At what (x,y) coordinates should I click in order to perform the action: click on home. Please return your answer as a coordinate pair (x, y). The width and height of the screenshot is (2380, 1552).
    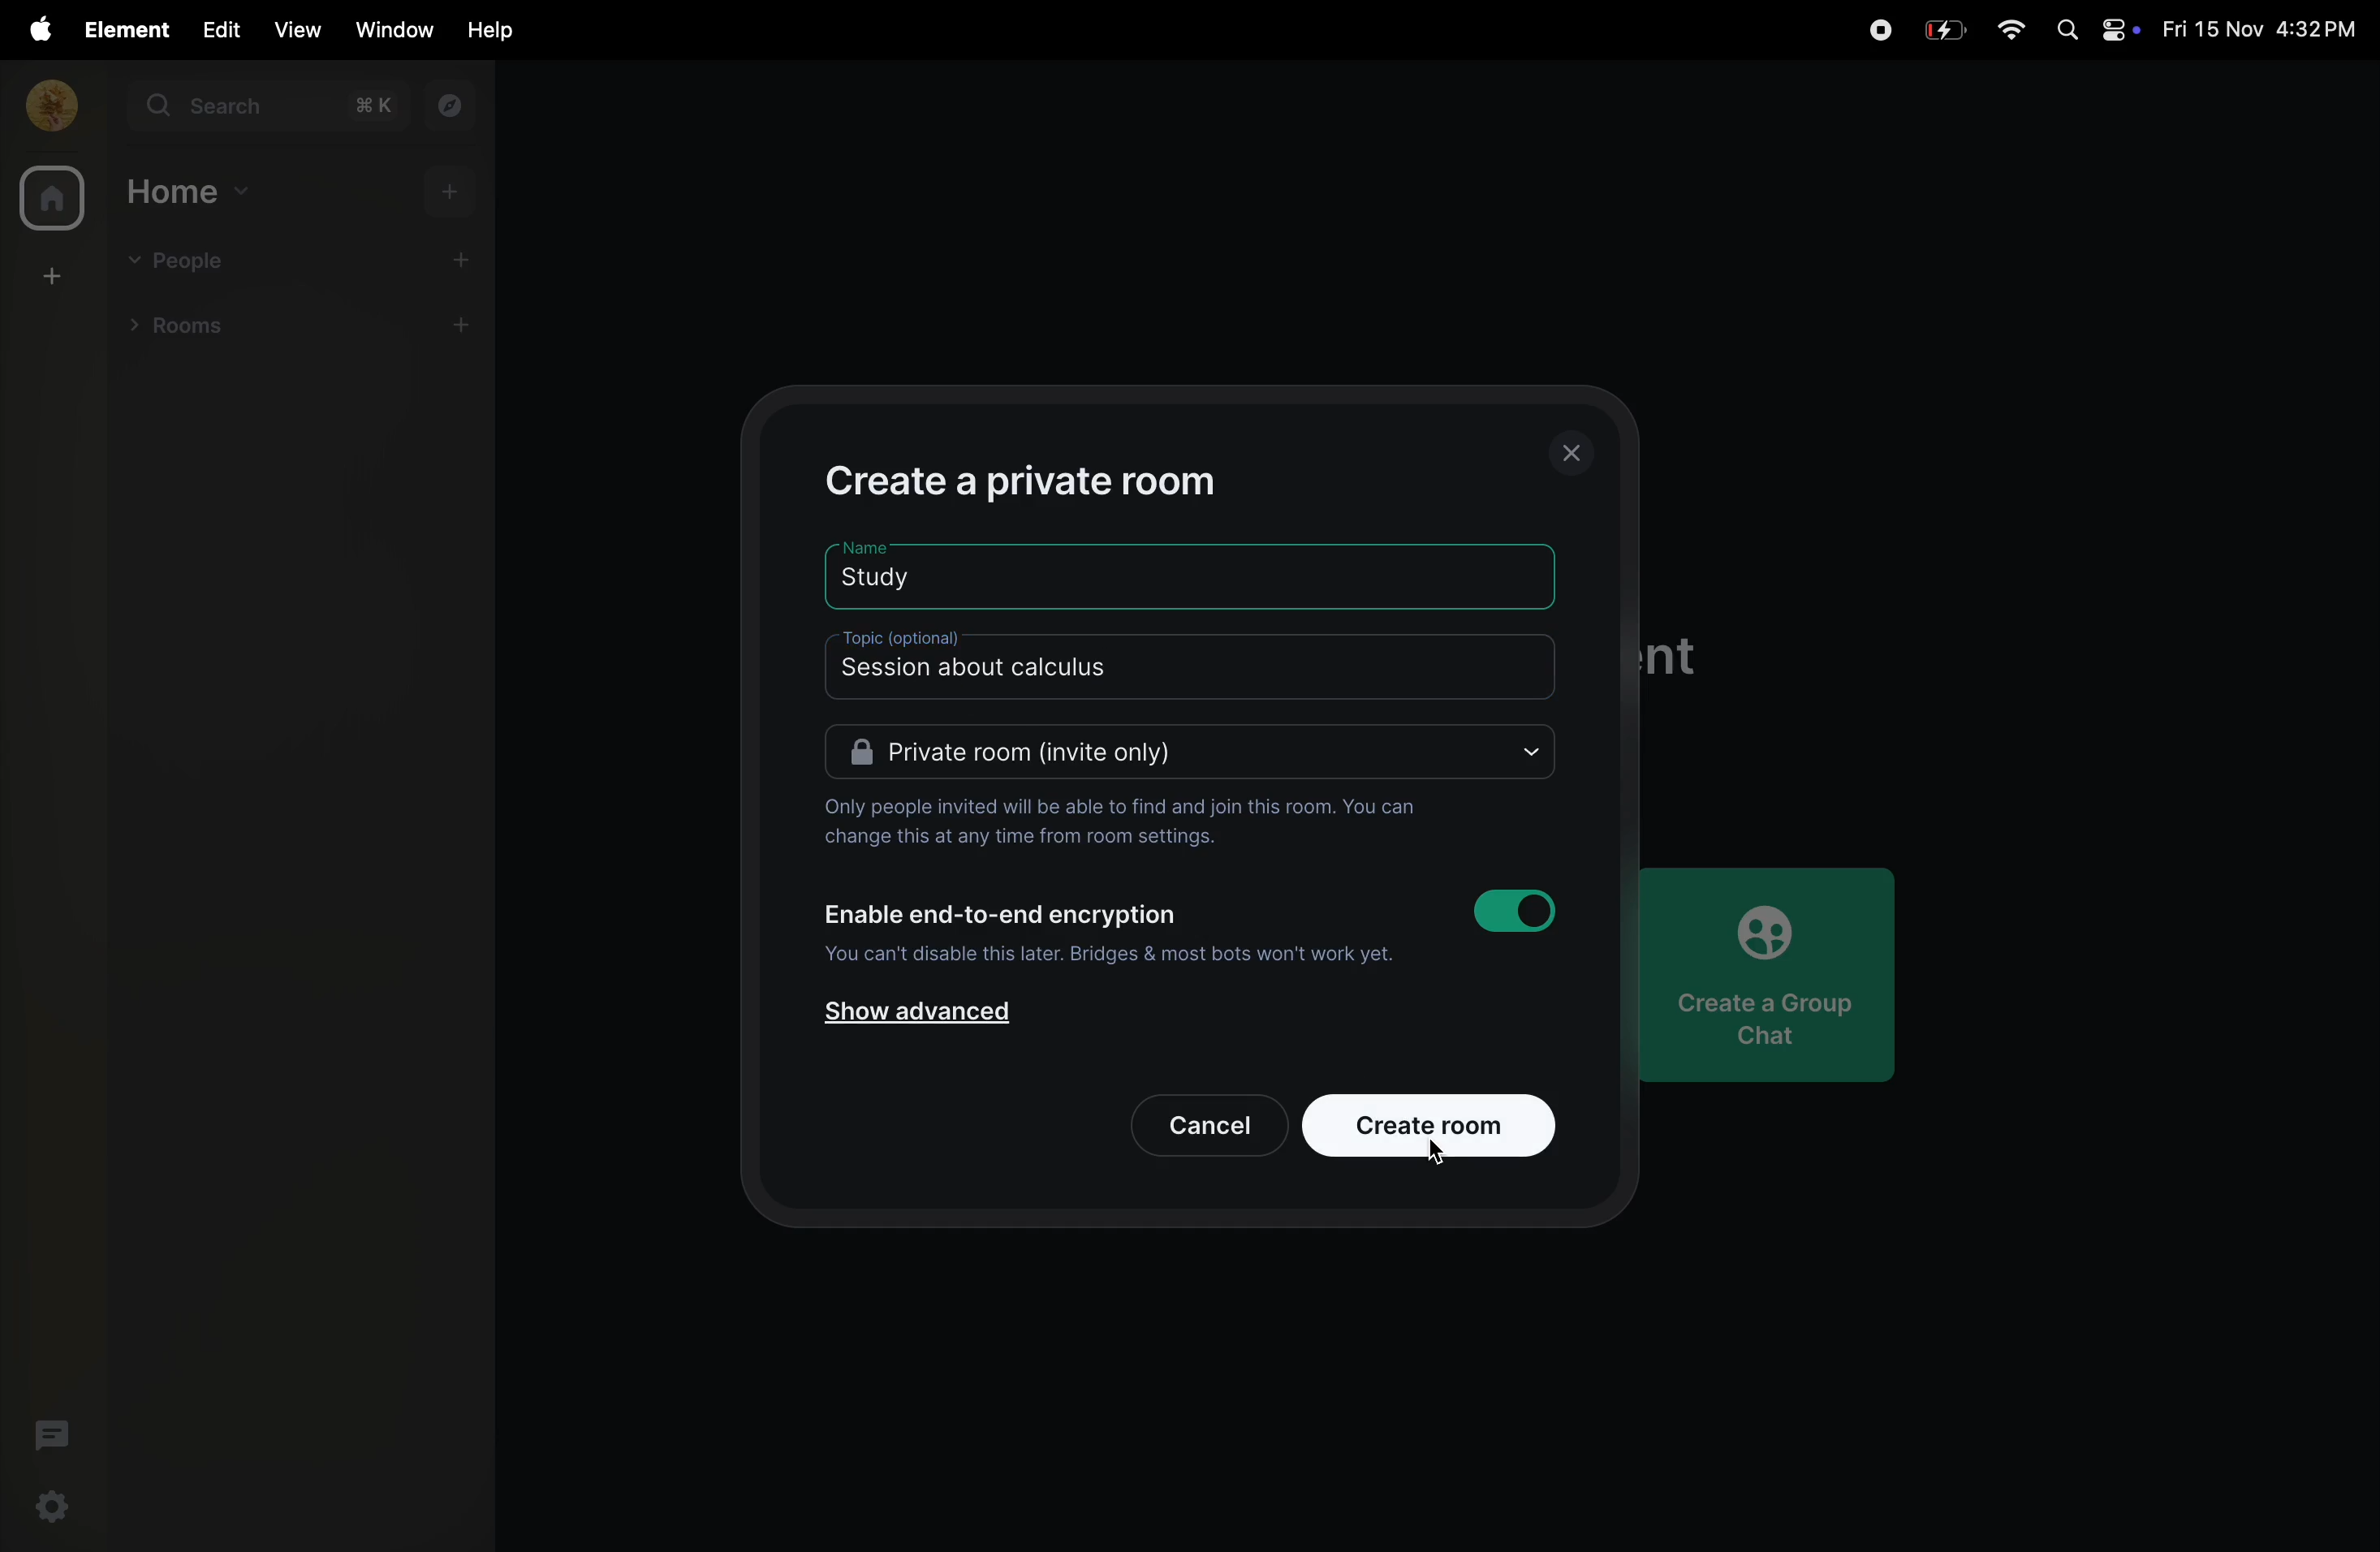
    Looking at the image, I should click on (189, 192).